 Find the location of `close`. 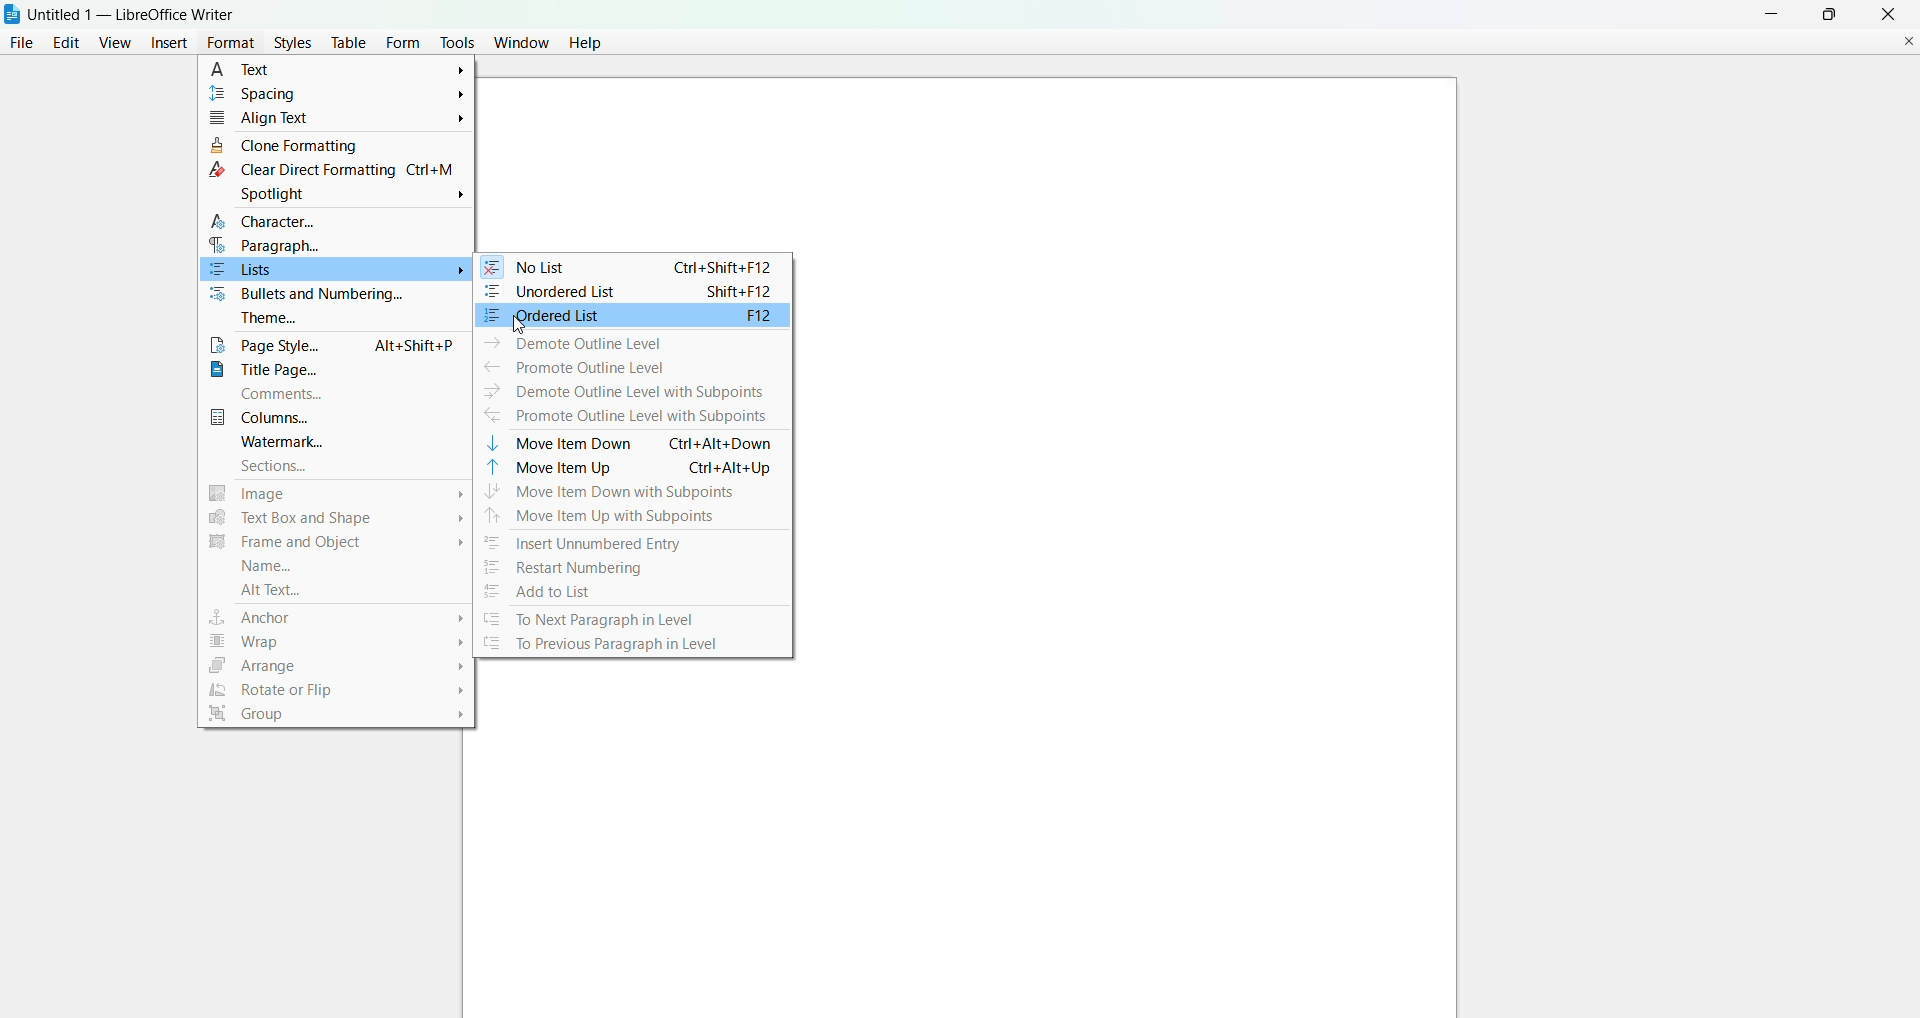

close is located at coordinates (1887, 14).